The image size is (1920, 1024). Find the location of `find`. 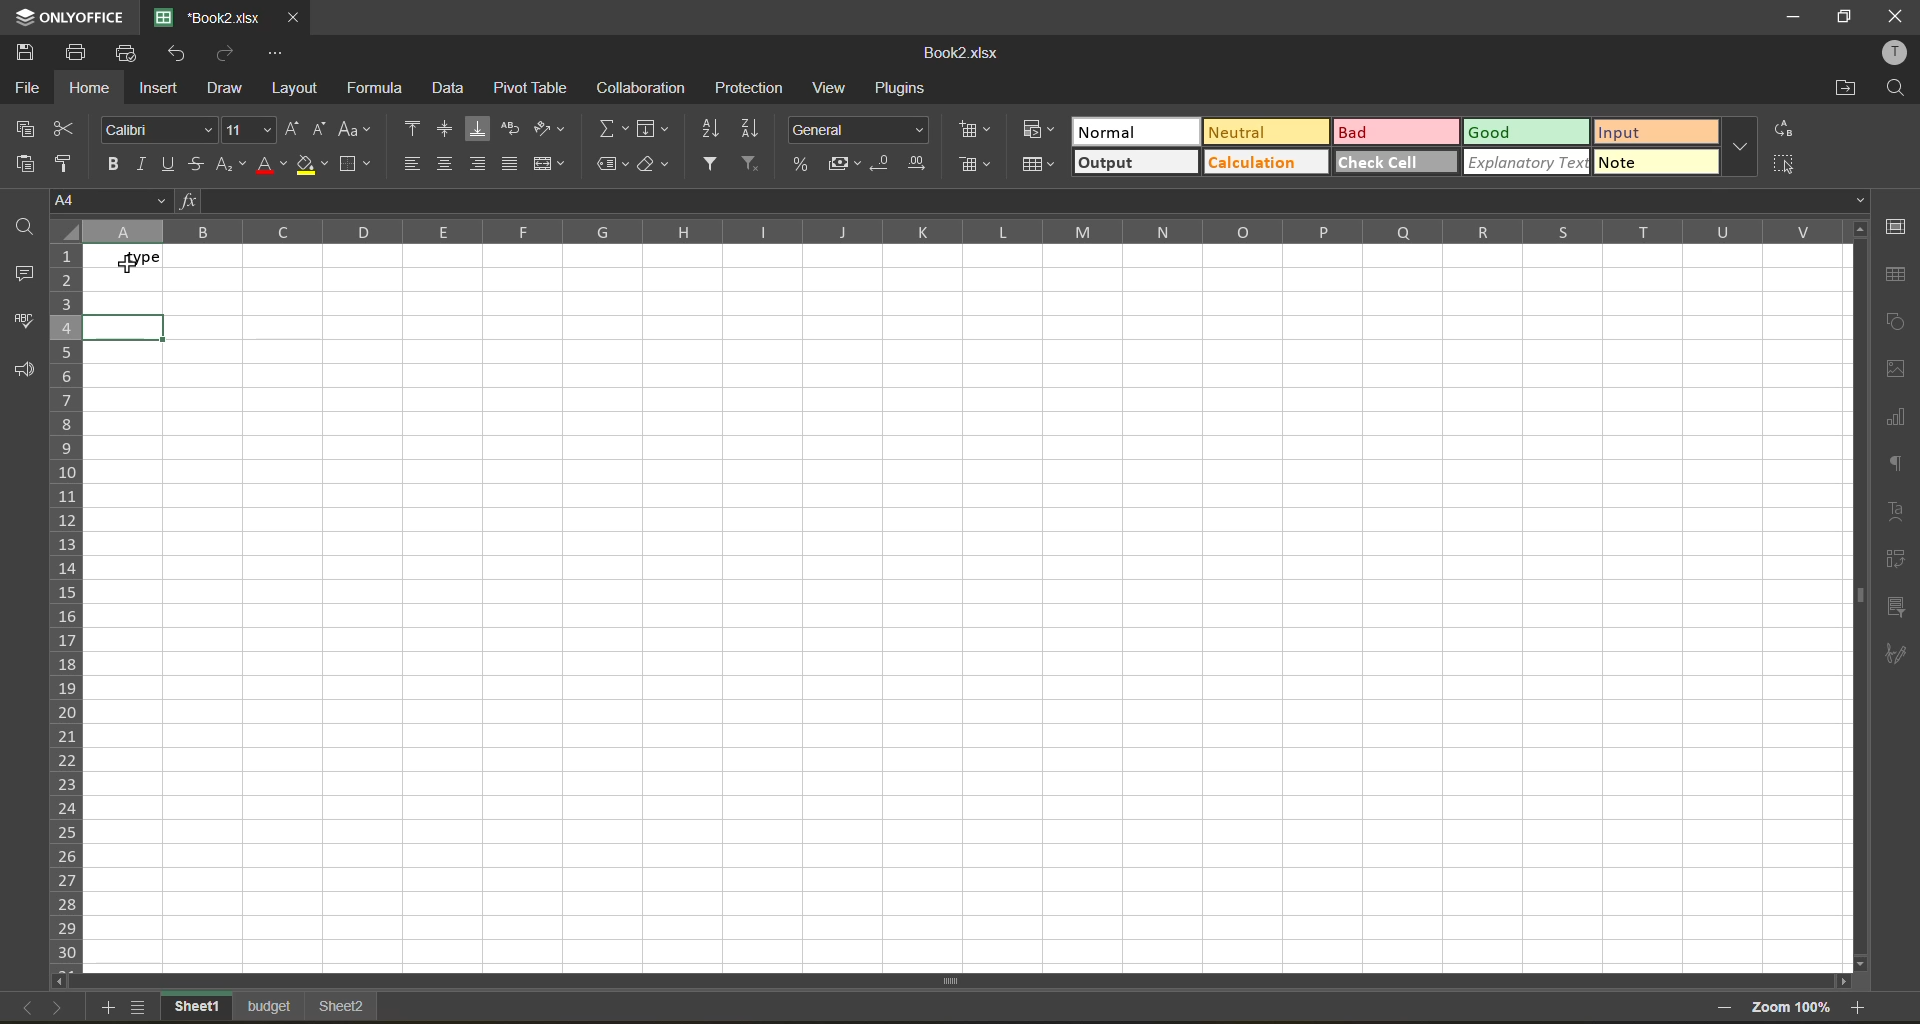

find is located at coordinates (1896, 86).